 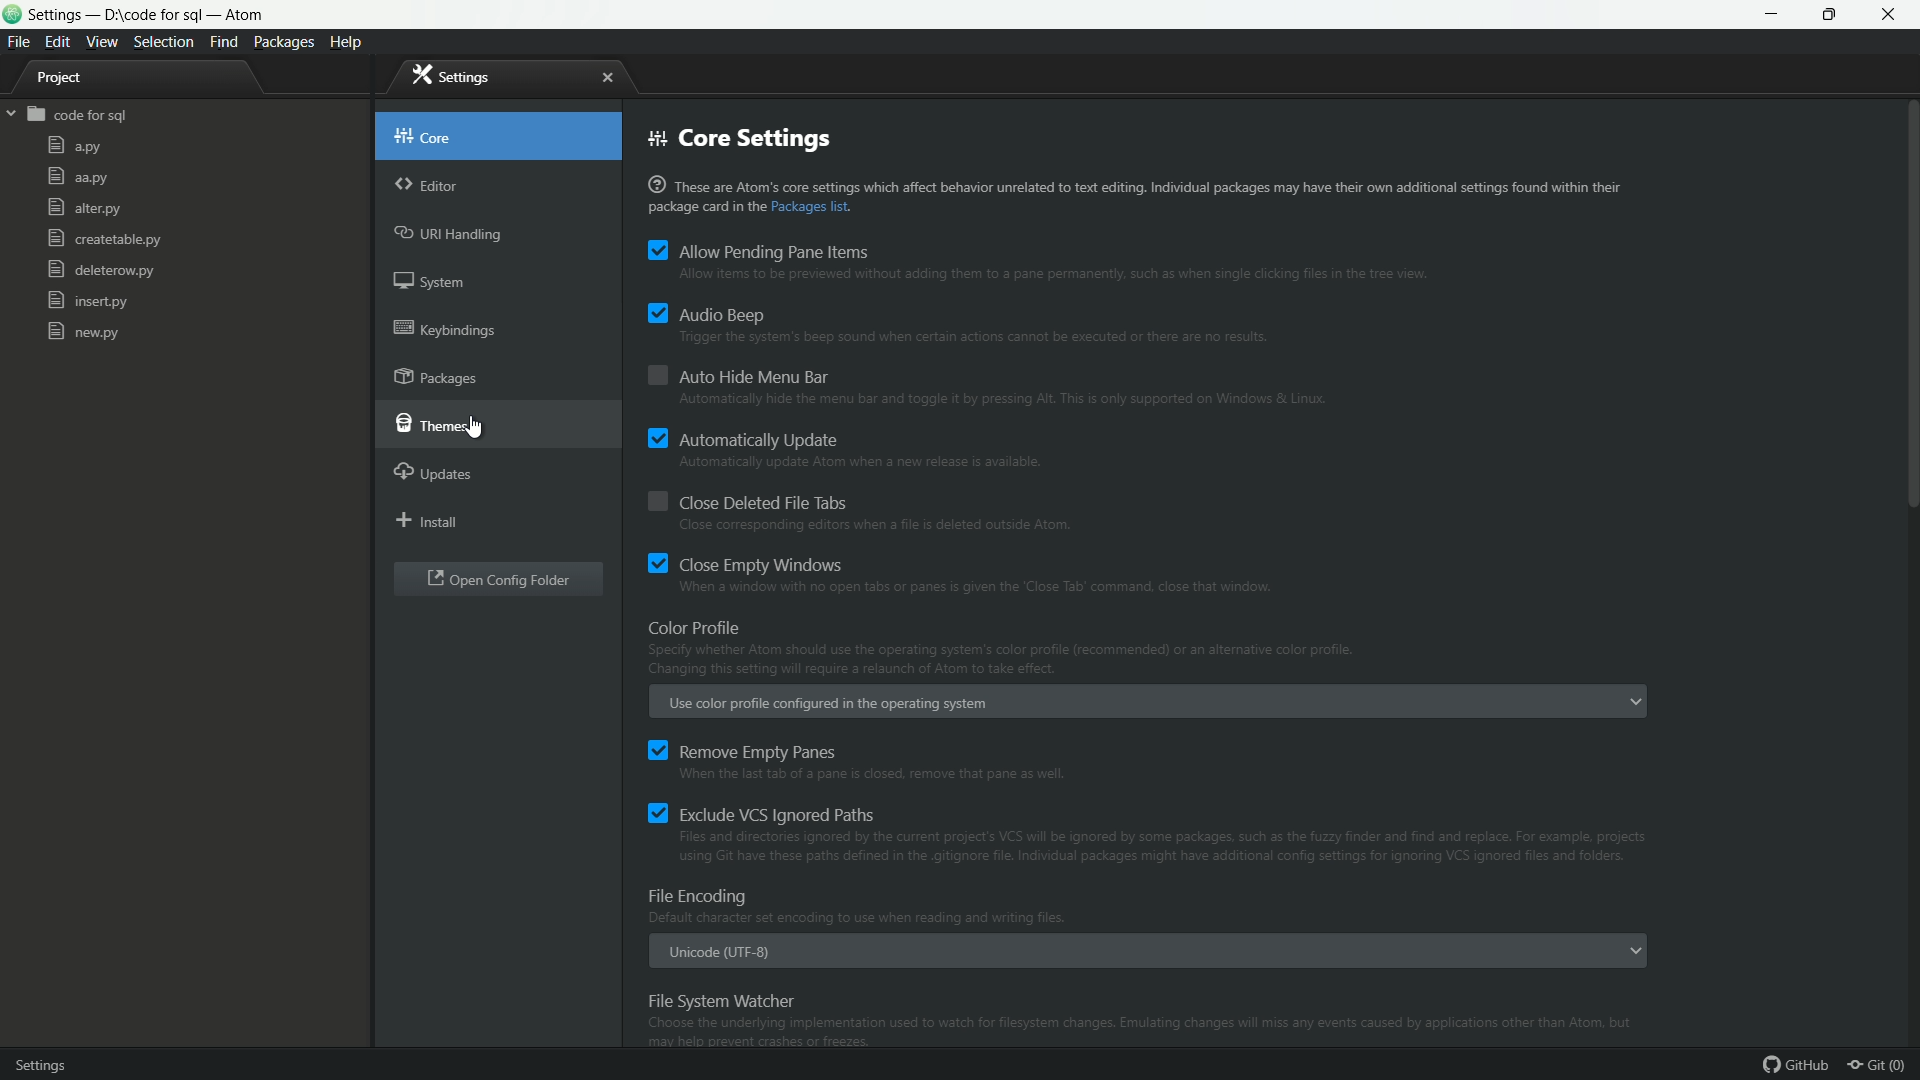 I want to click on git (0), so click(x=1882, y=1066).